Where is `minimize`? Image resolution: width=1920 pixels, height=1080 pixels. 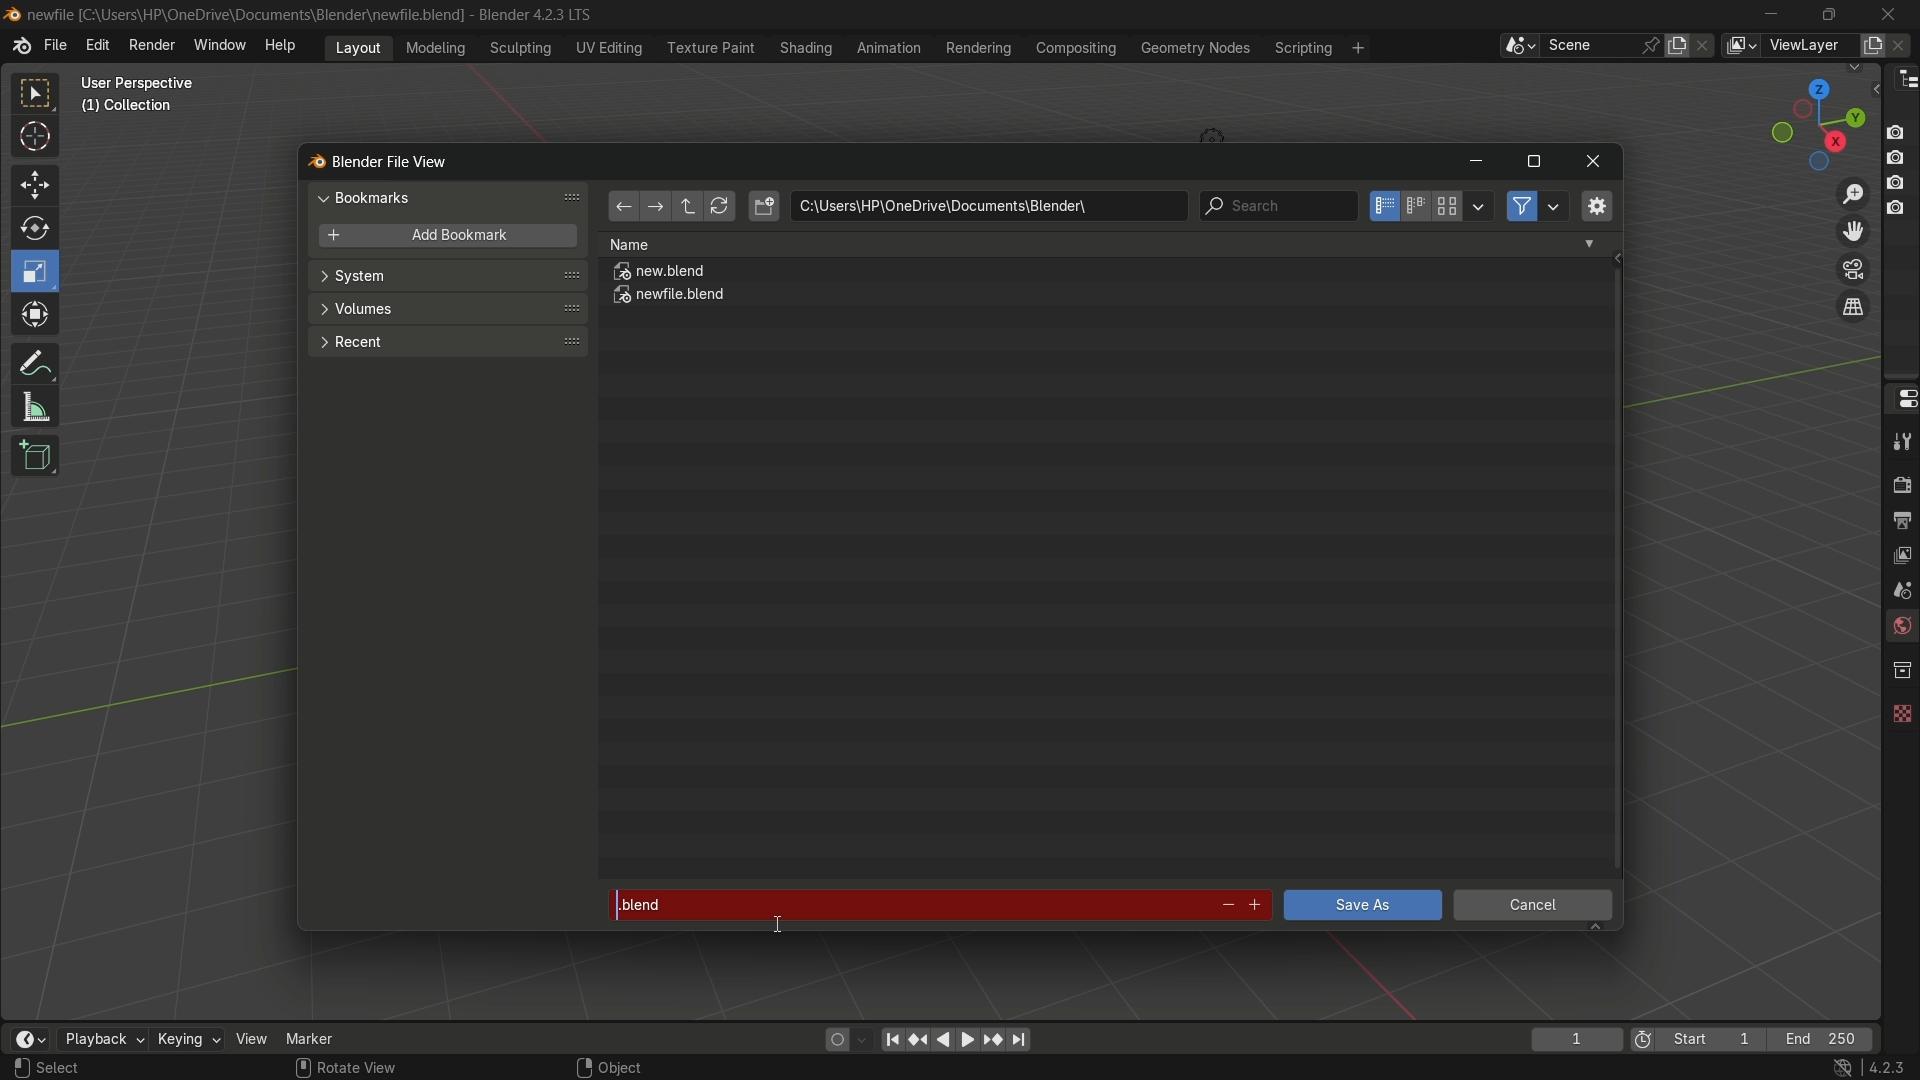 minimize is located at coordinates (1475, 163).